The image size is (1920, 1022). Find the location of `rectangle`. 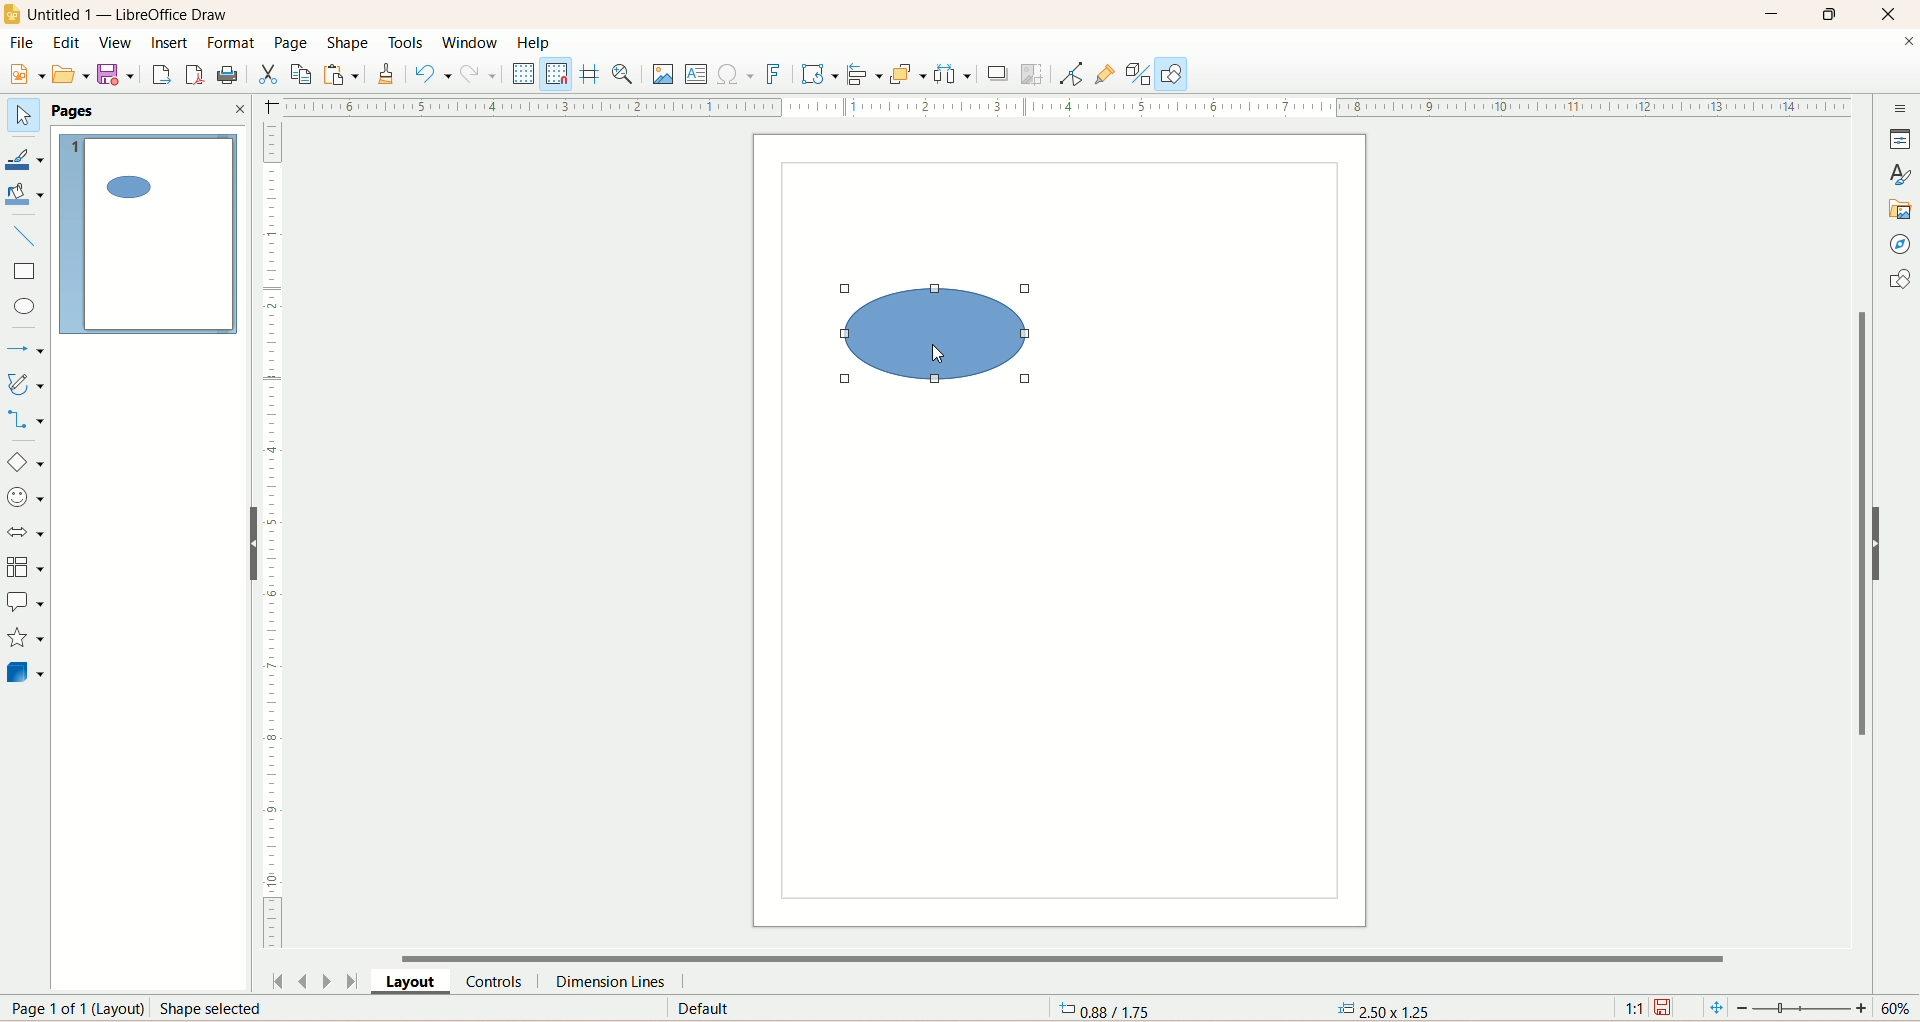

rectangle is located at coordinates (27, 270).